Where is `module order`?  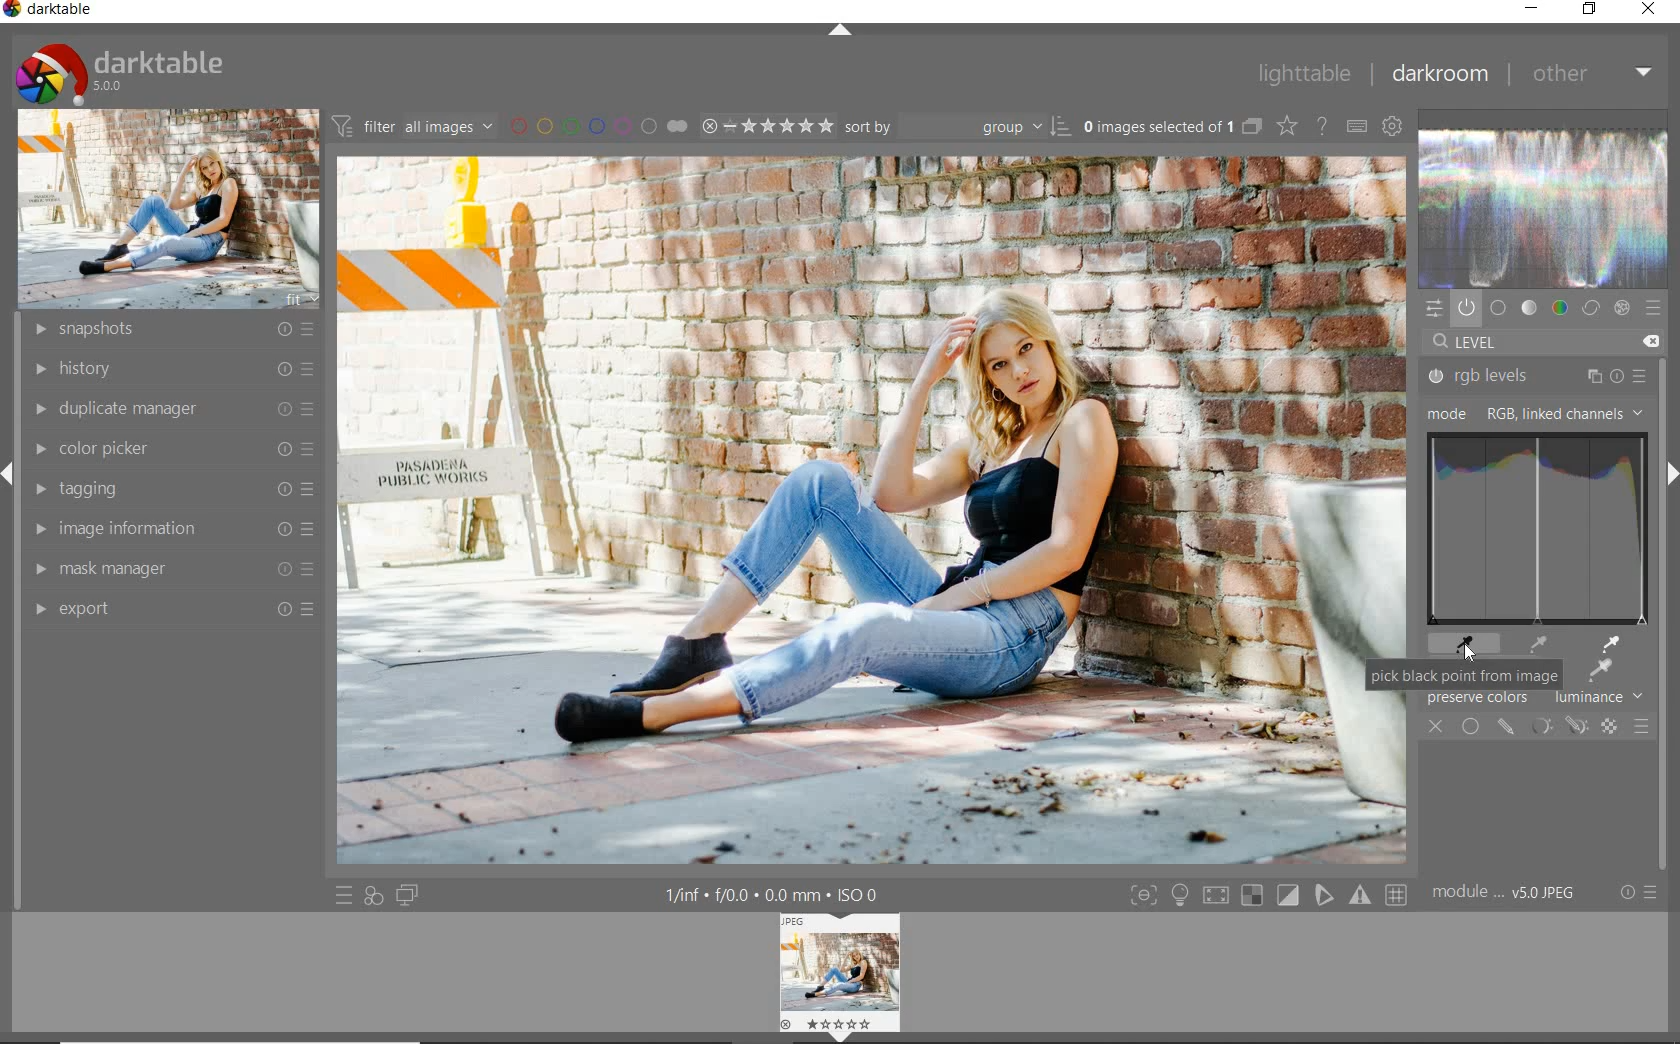
module order is located at coordinates (1509, 891).